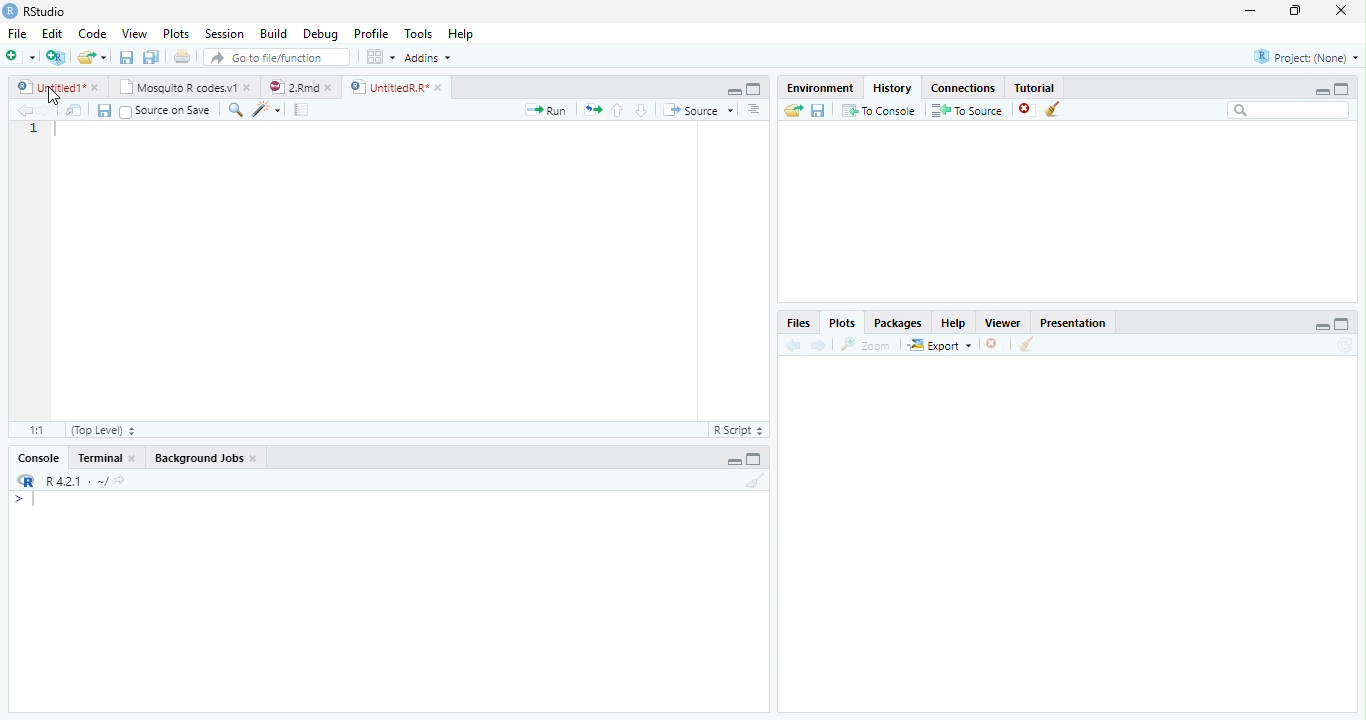 This screenshot has height=720, width=1366. I want to click on Next, so click(818, 347).